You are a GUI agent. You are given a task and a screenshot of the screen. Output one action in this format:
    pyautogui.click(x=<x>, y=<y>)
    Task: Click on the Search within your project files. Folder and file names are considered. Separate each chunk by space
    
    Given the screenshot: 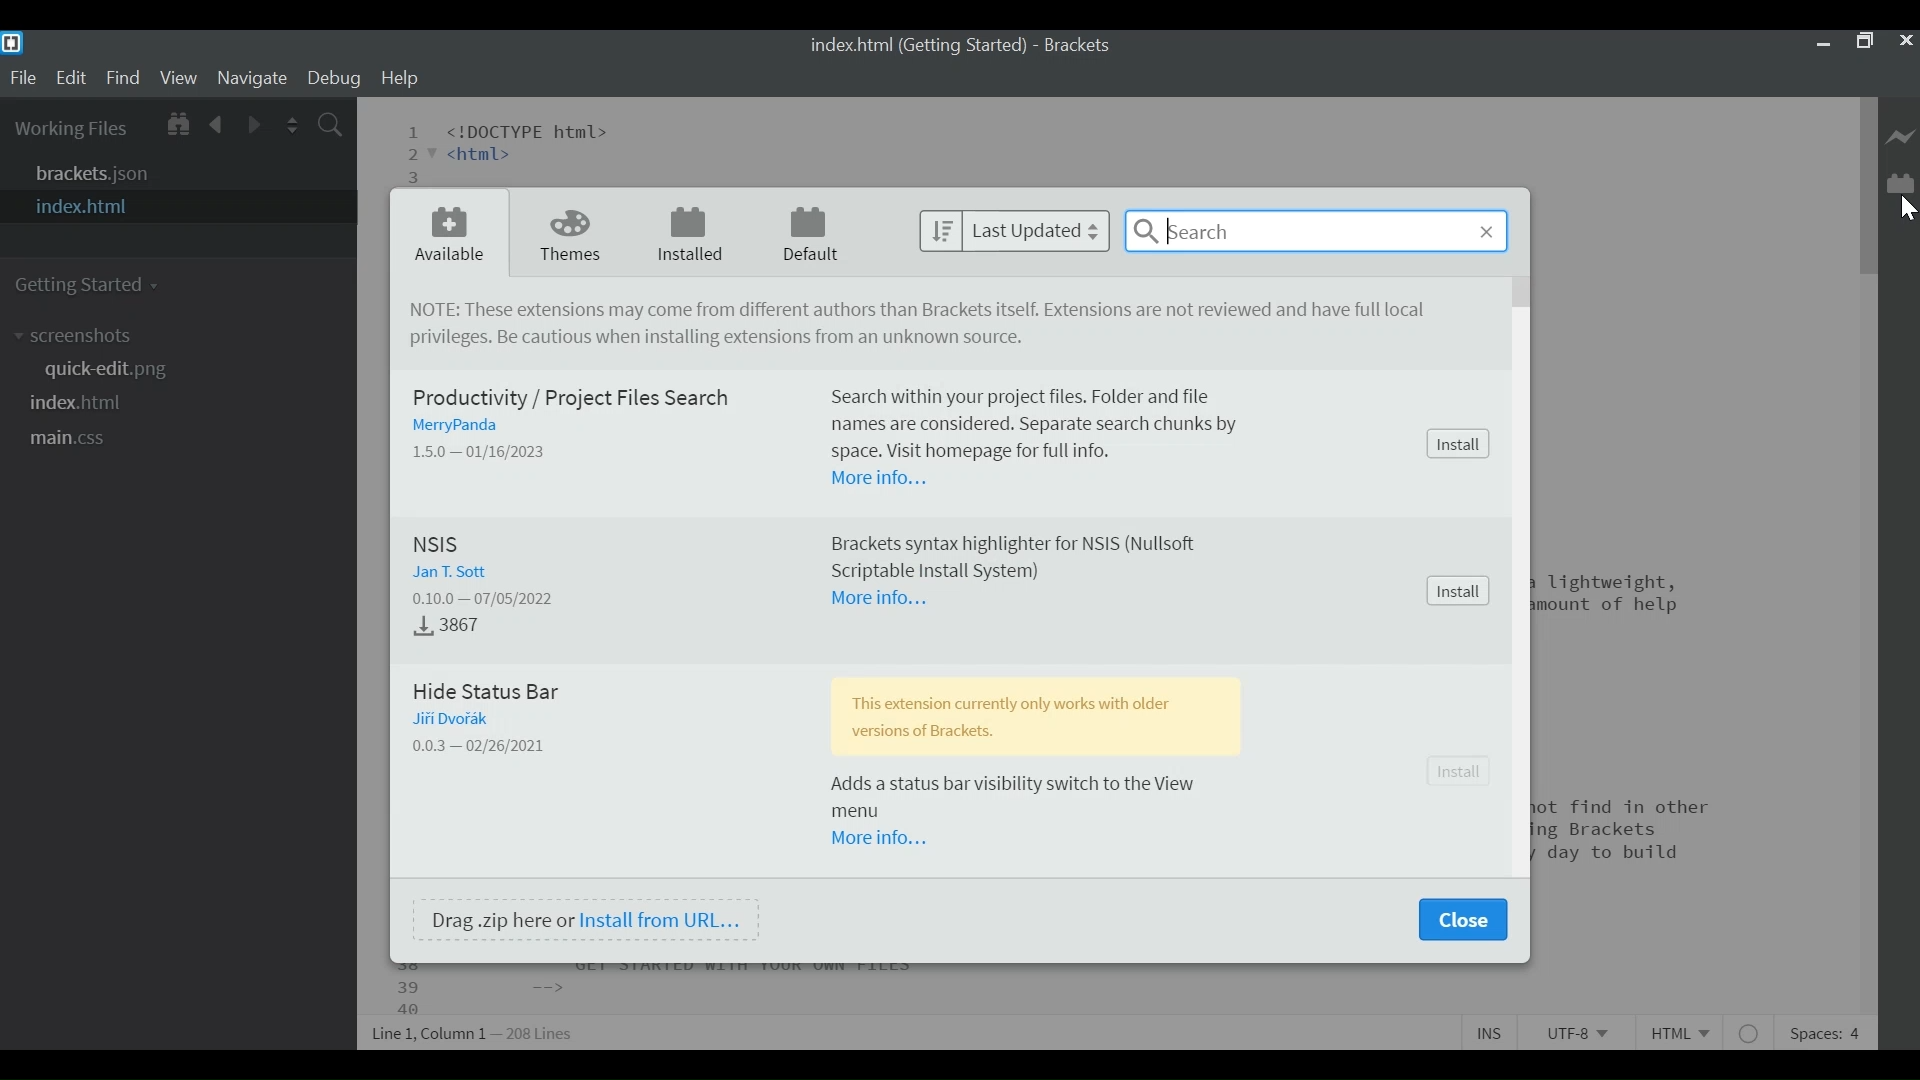 What is the action you would take?
    pyautogui.click(x=1041, y=422)
    